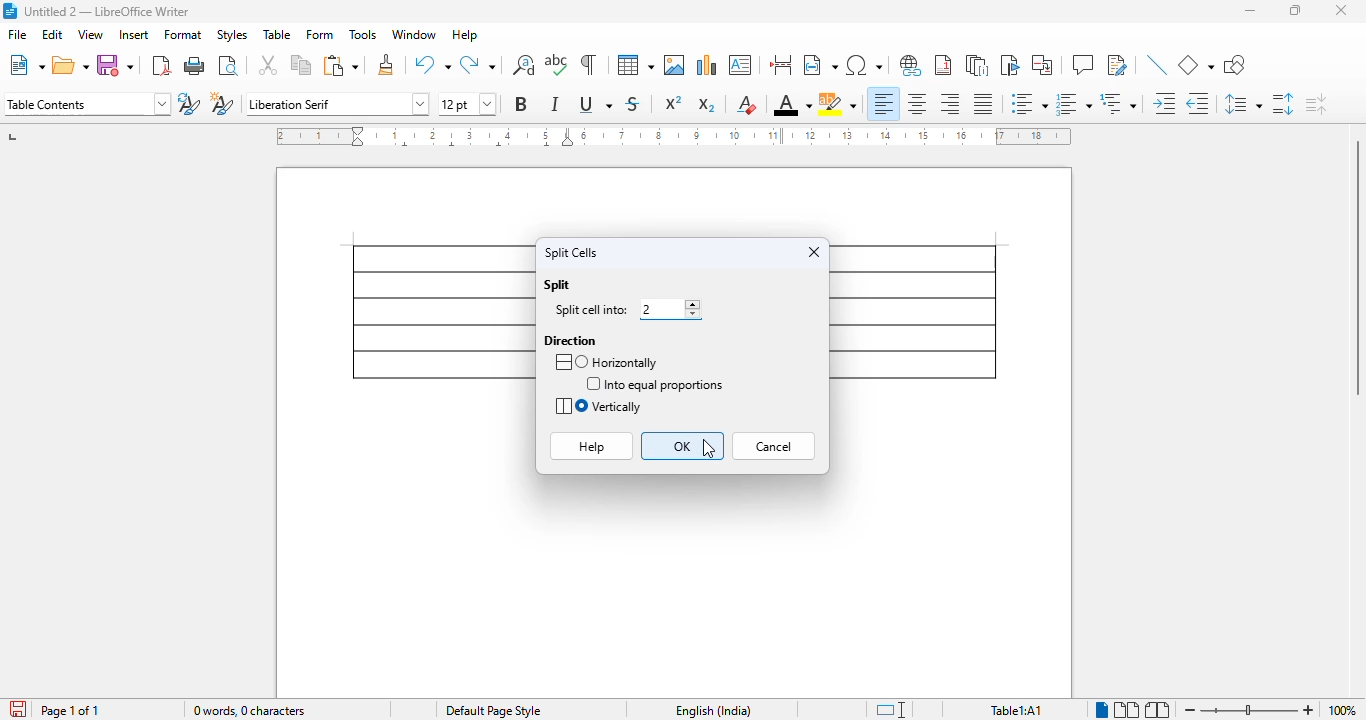  What do you see at coordinates (681, 445) in the screenshot?
I see `OK` at bounding box center [681, 445].